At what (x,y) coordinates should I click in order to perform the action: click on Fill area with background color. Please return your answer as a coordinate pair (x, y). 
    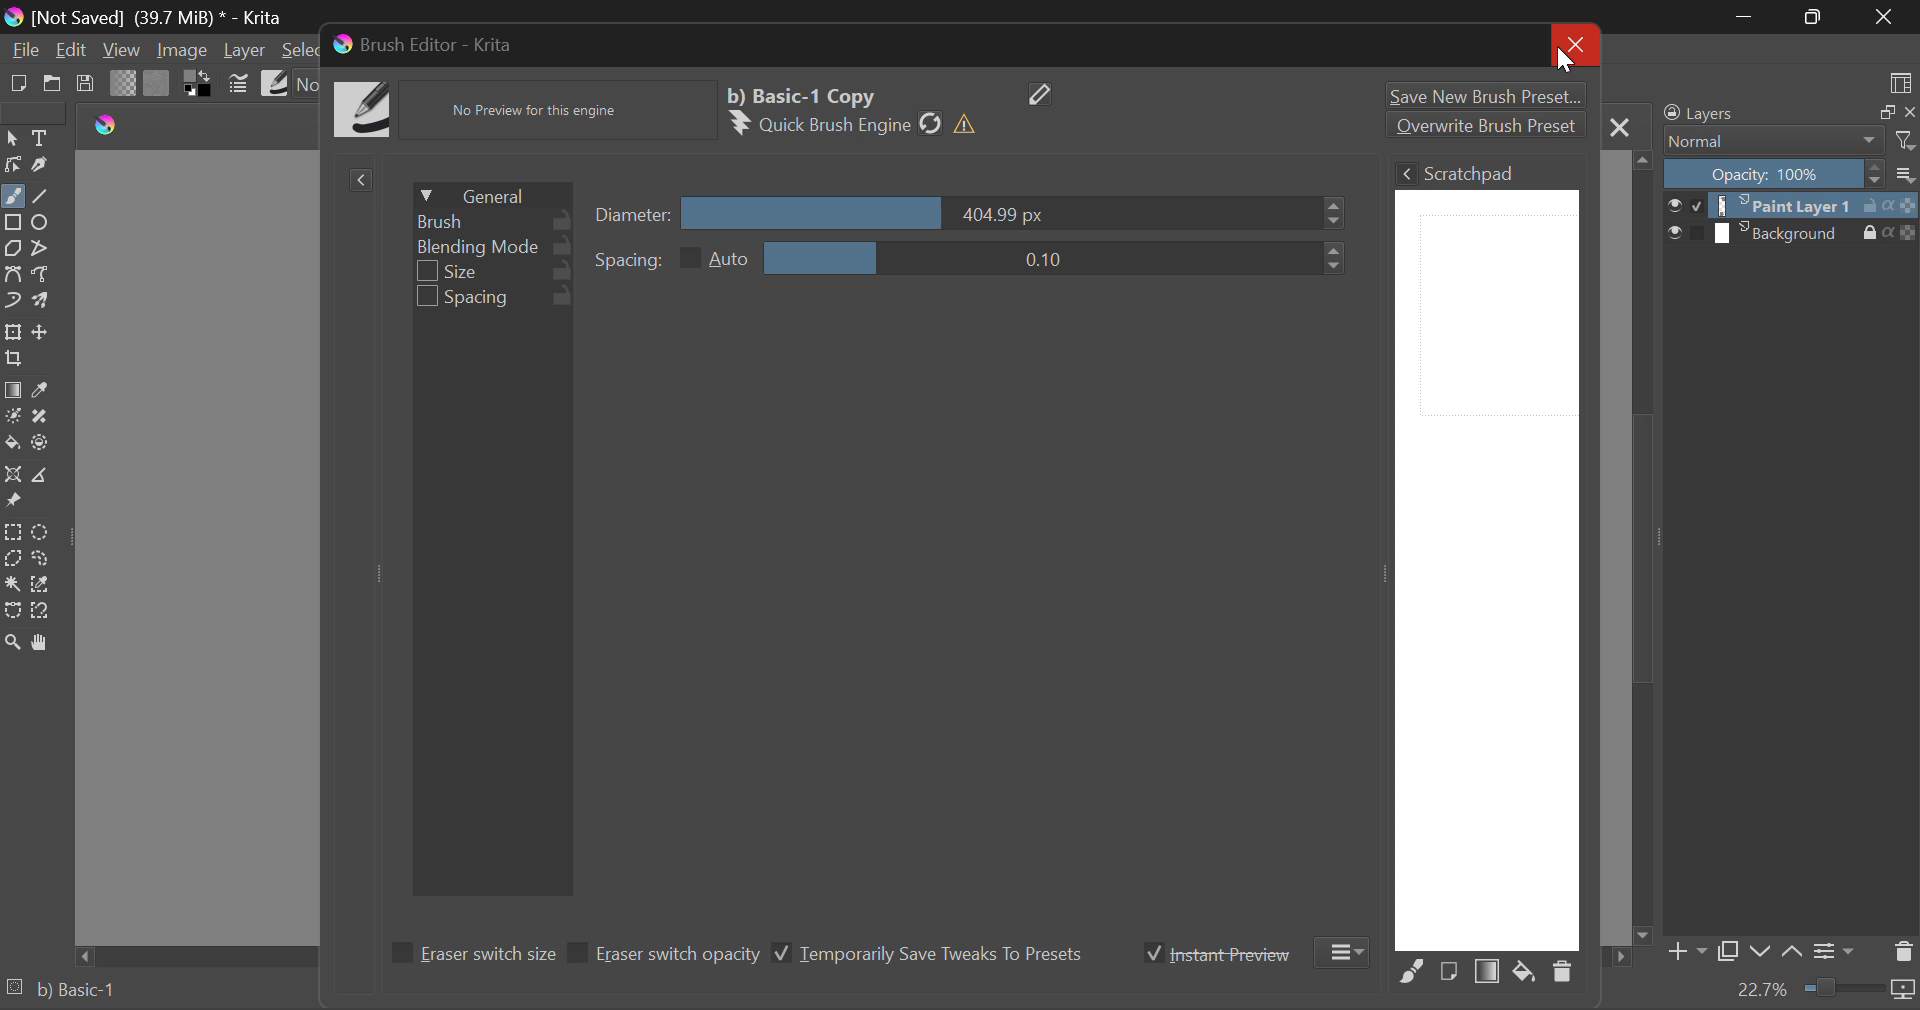
    Looking at the image, I should click on (1523, 973).